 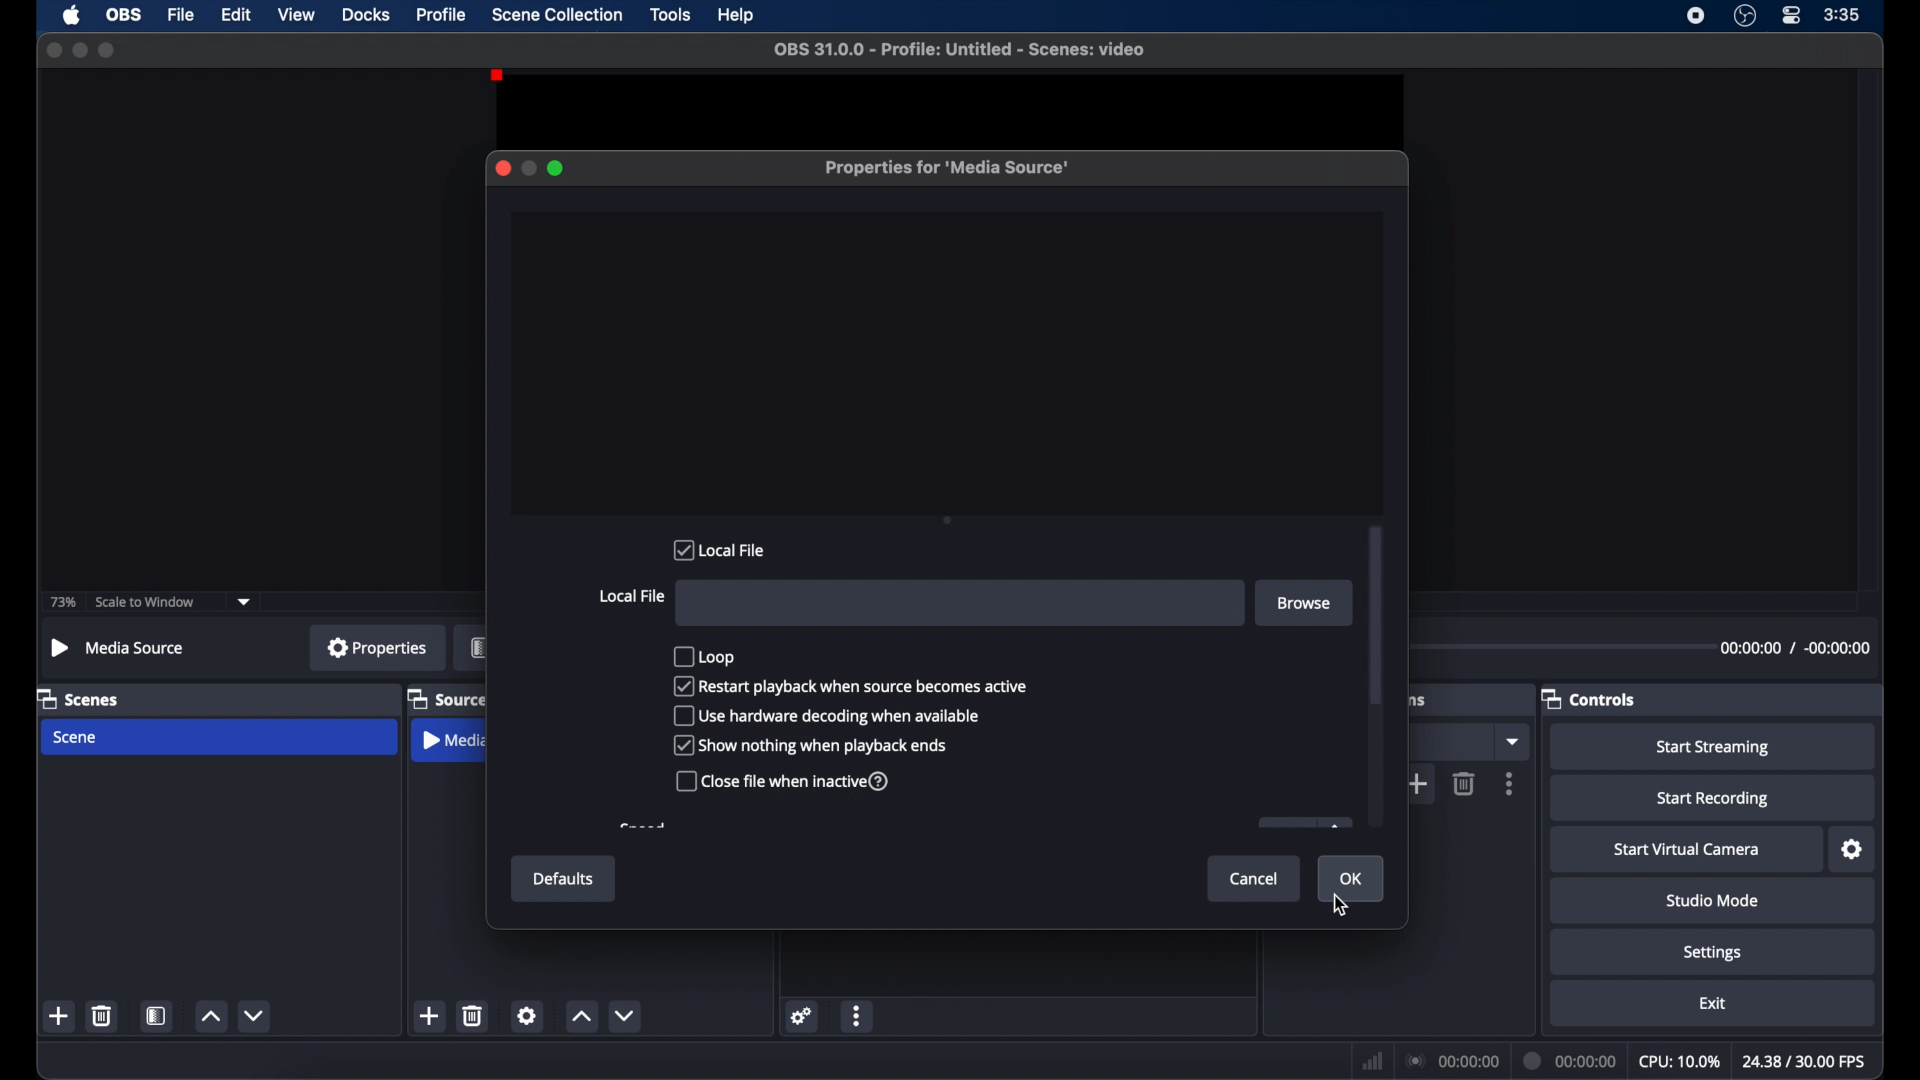 What do you see at coordinates (1451, 1059) in the screenshot?
I see `connection` at bounding box center [1451, 1059].